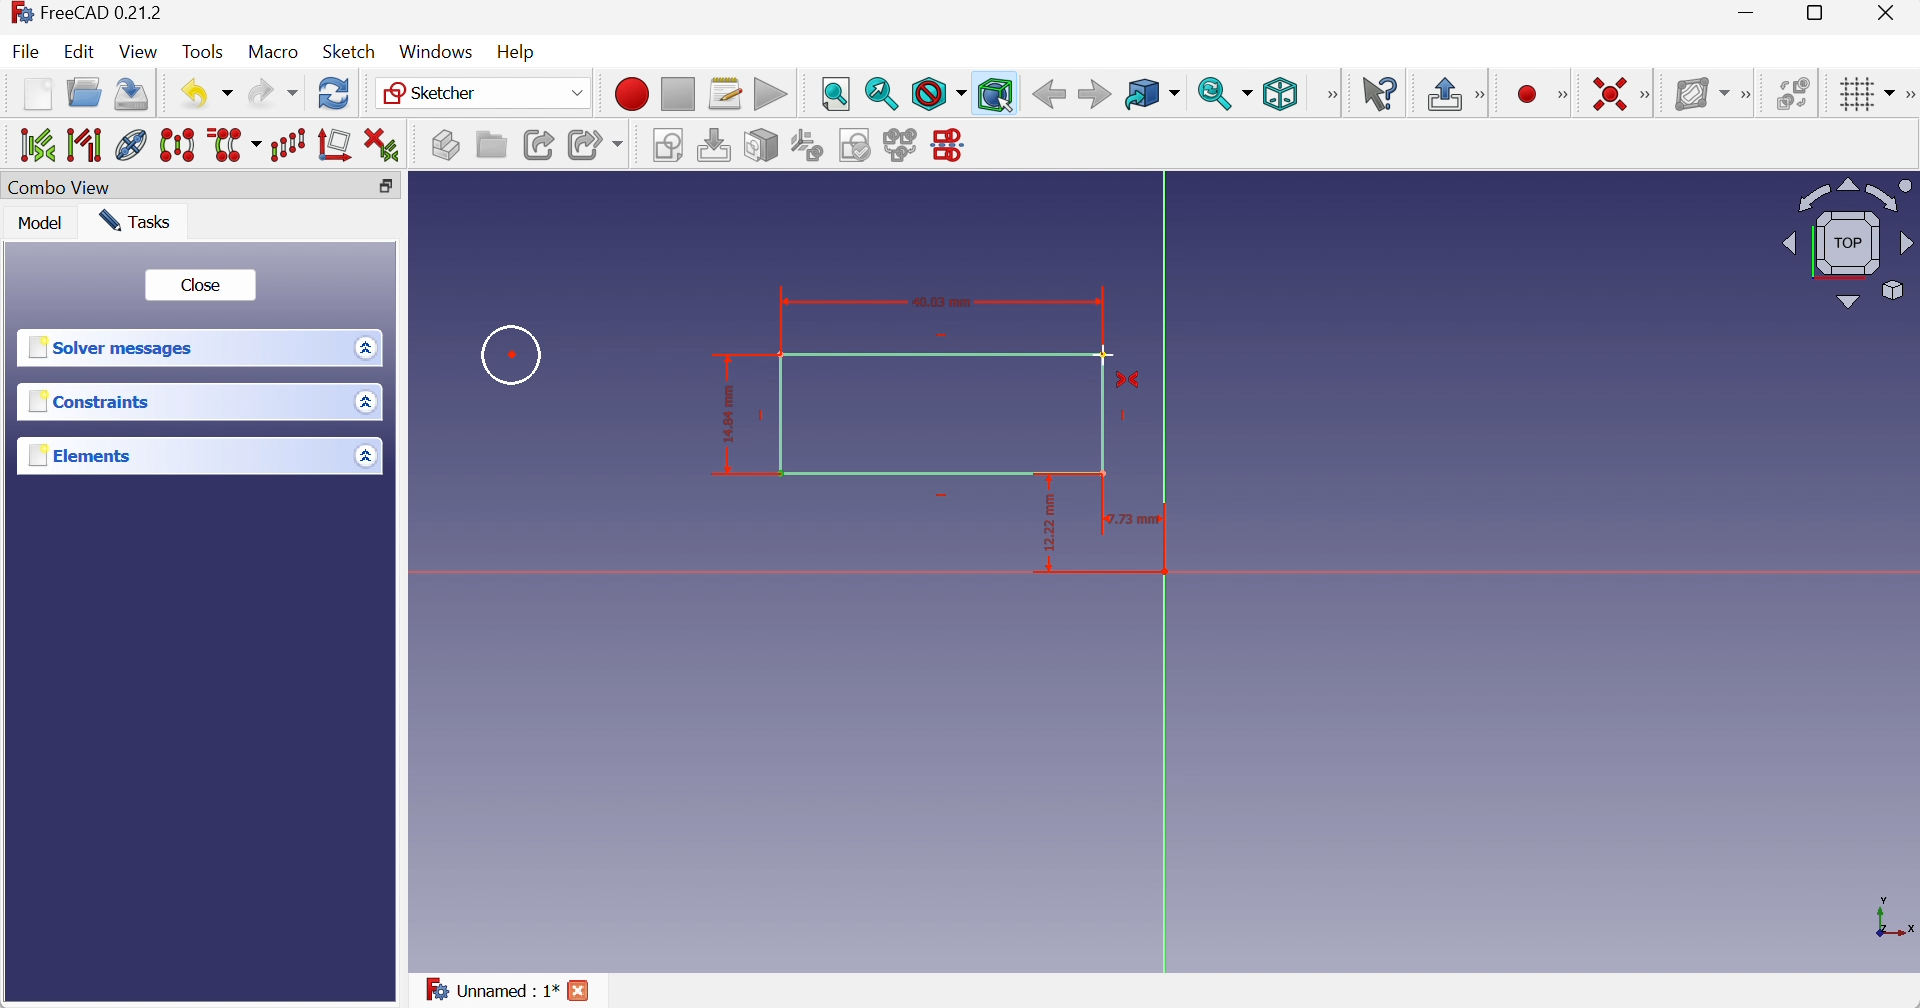  What do you see at coordinates (717, 146) in the screenshot?
I see `Edit sketch` at bounding box center [717, 146].